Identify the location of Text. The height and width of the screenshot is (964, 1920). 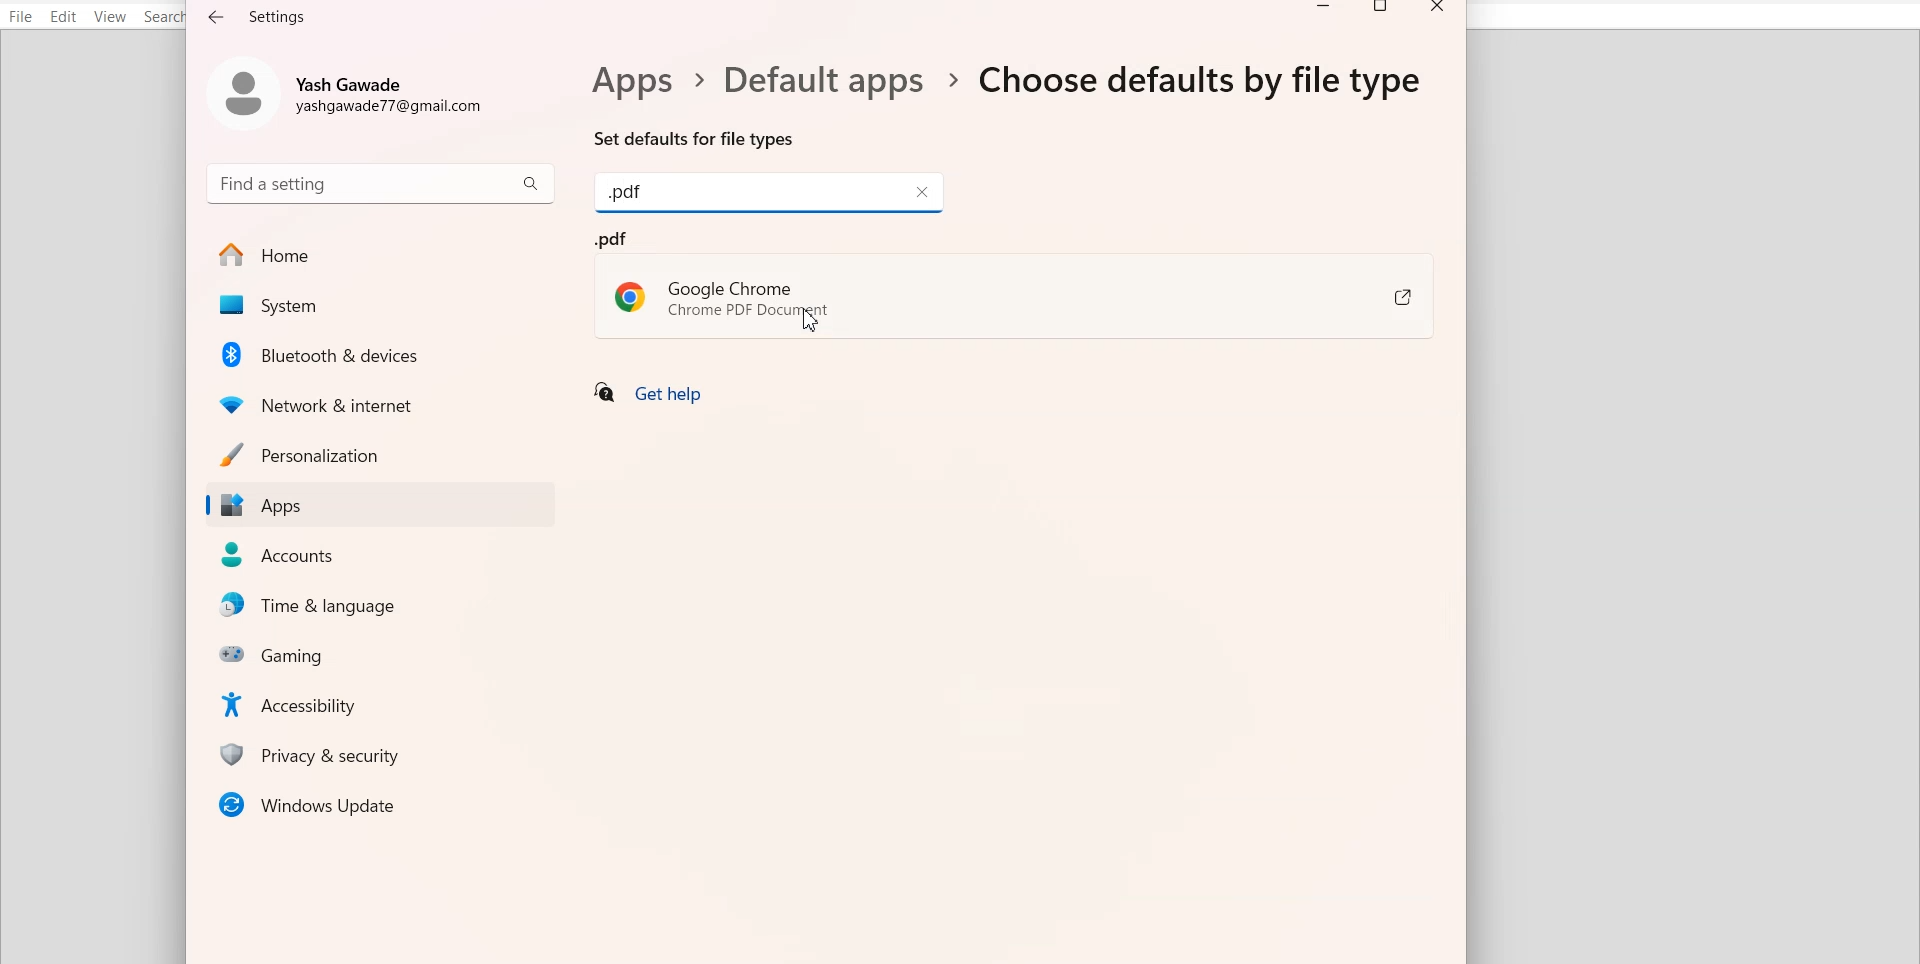
(629, 195).